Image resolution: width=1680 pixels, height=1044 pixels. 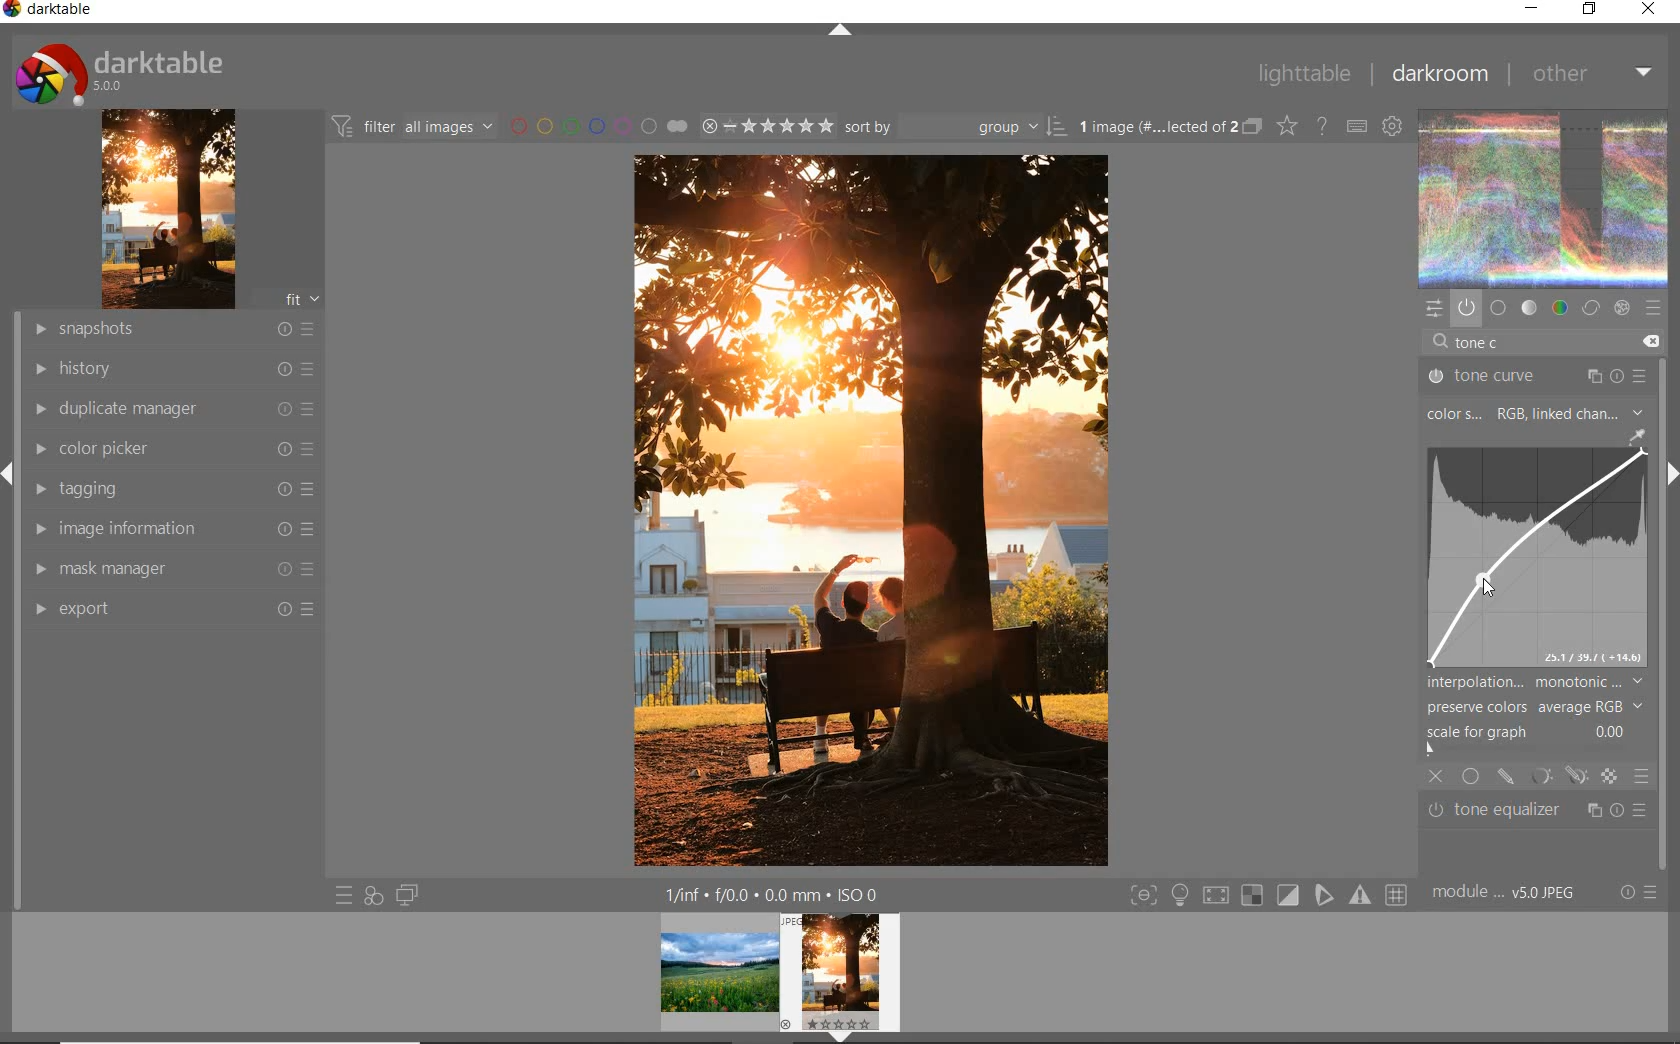 What do you see at coordinates (1360, 126) in the screenshot?
I see `define keyboard shortcuts` at bounding box center [1360, 126].